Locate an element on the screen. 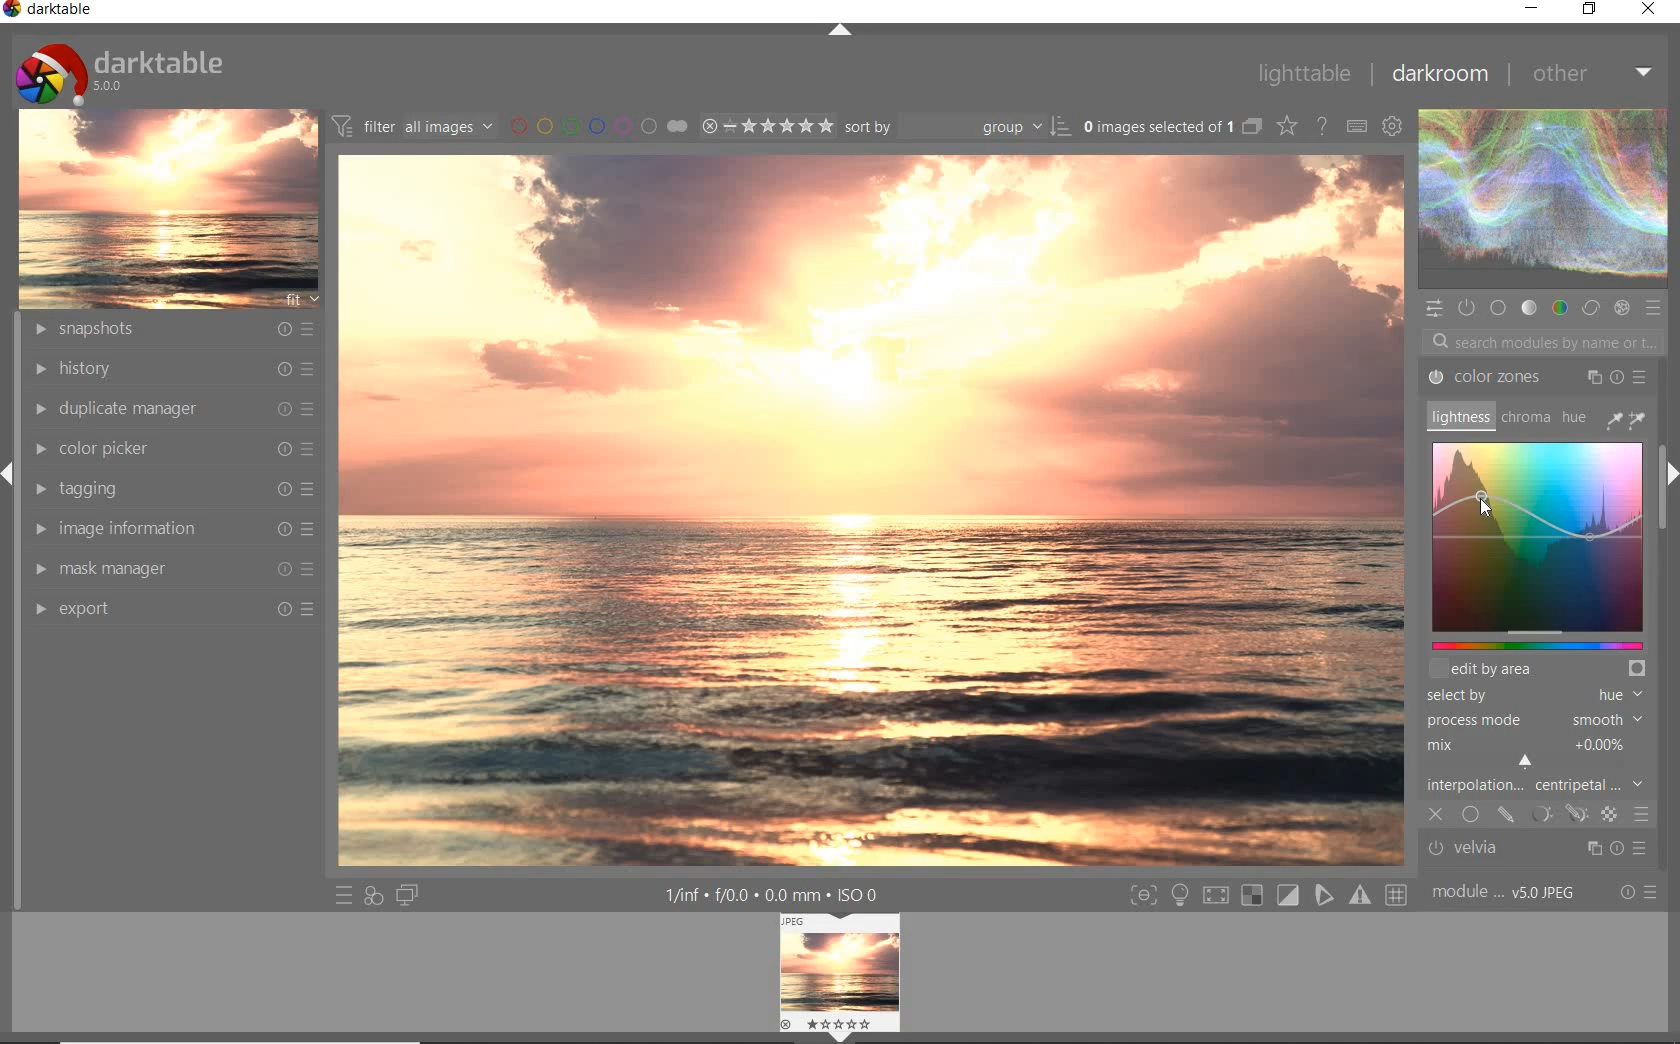 This screenshot has width=1680, height=1044. QUICK ACCESS FOR APPLYING ANY OF YOUR STYLE is located at coordinates (372, 897).